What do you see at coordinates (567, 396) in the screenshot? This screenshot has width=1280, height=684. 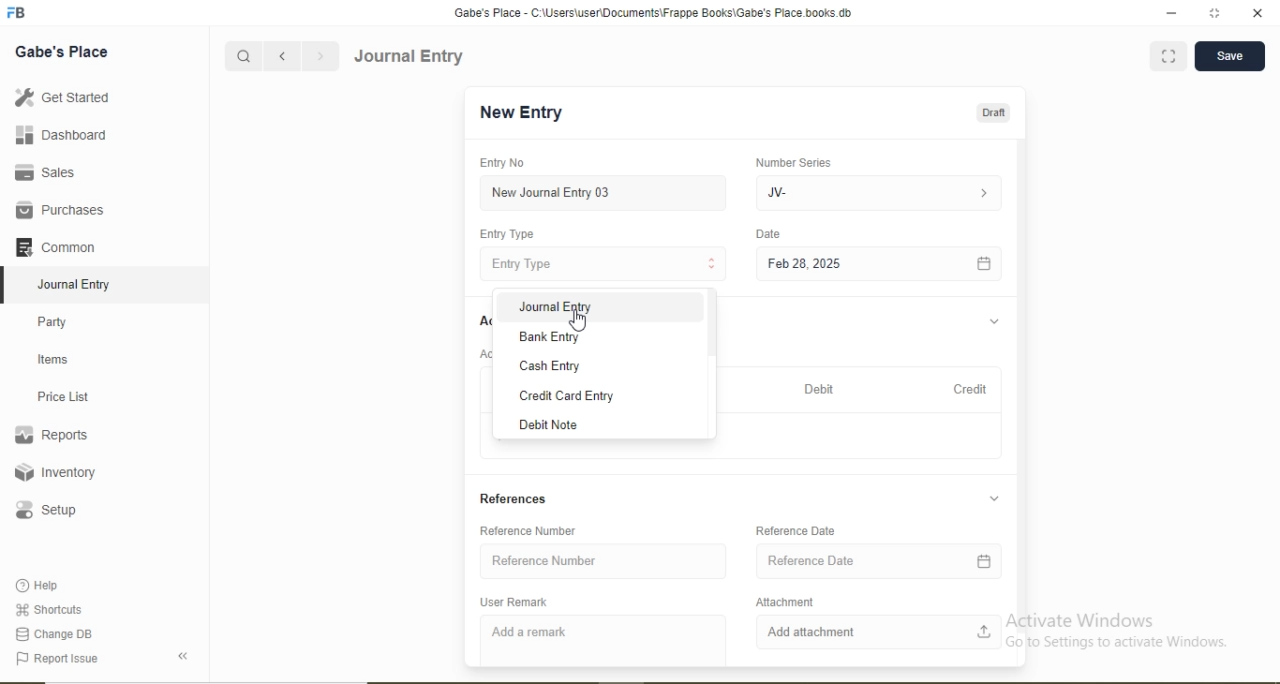 I see `Credit Card Entry` at bounding box center [567, 396].